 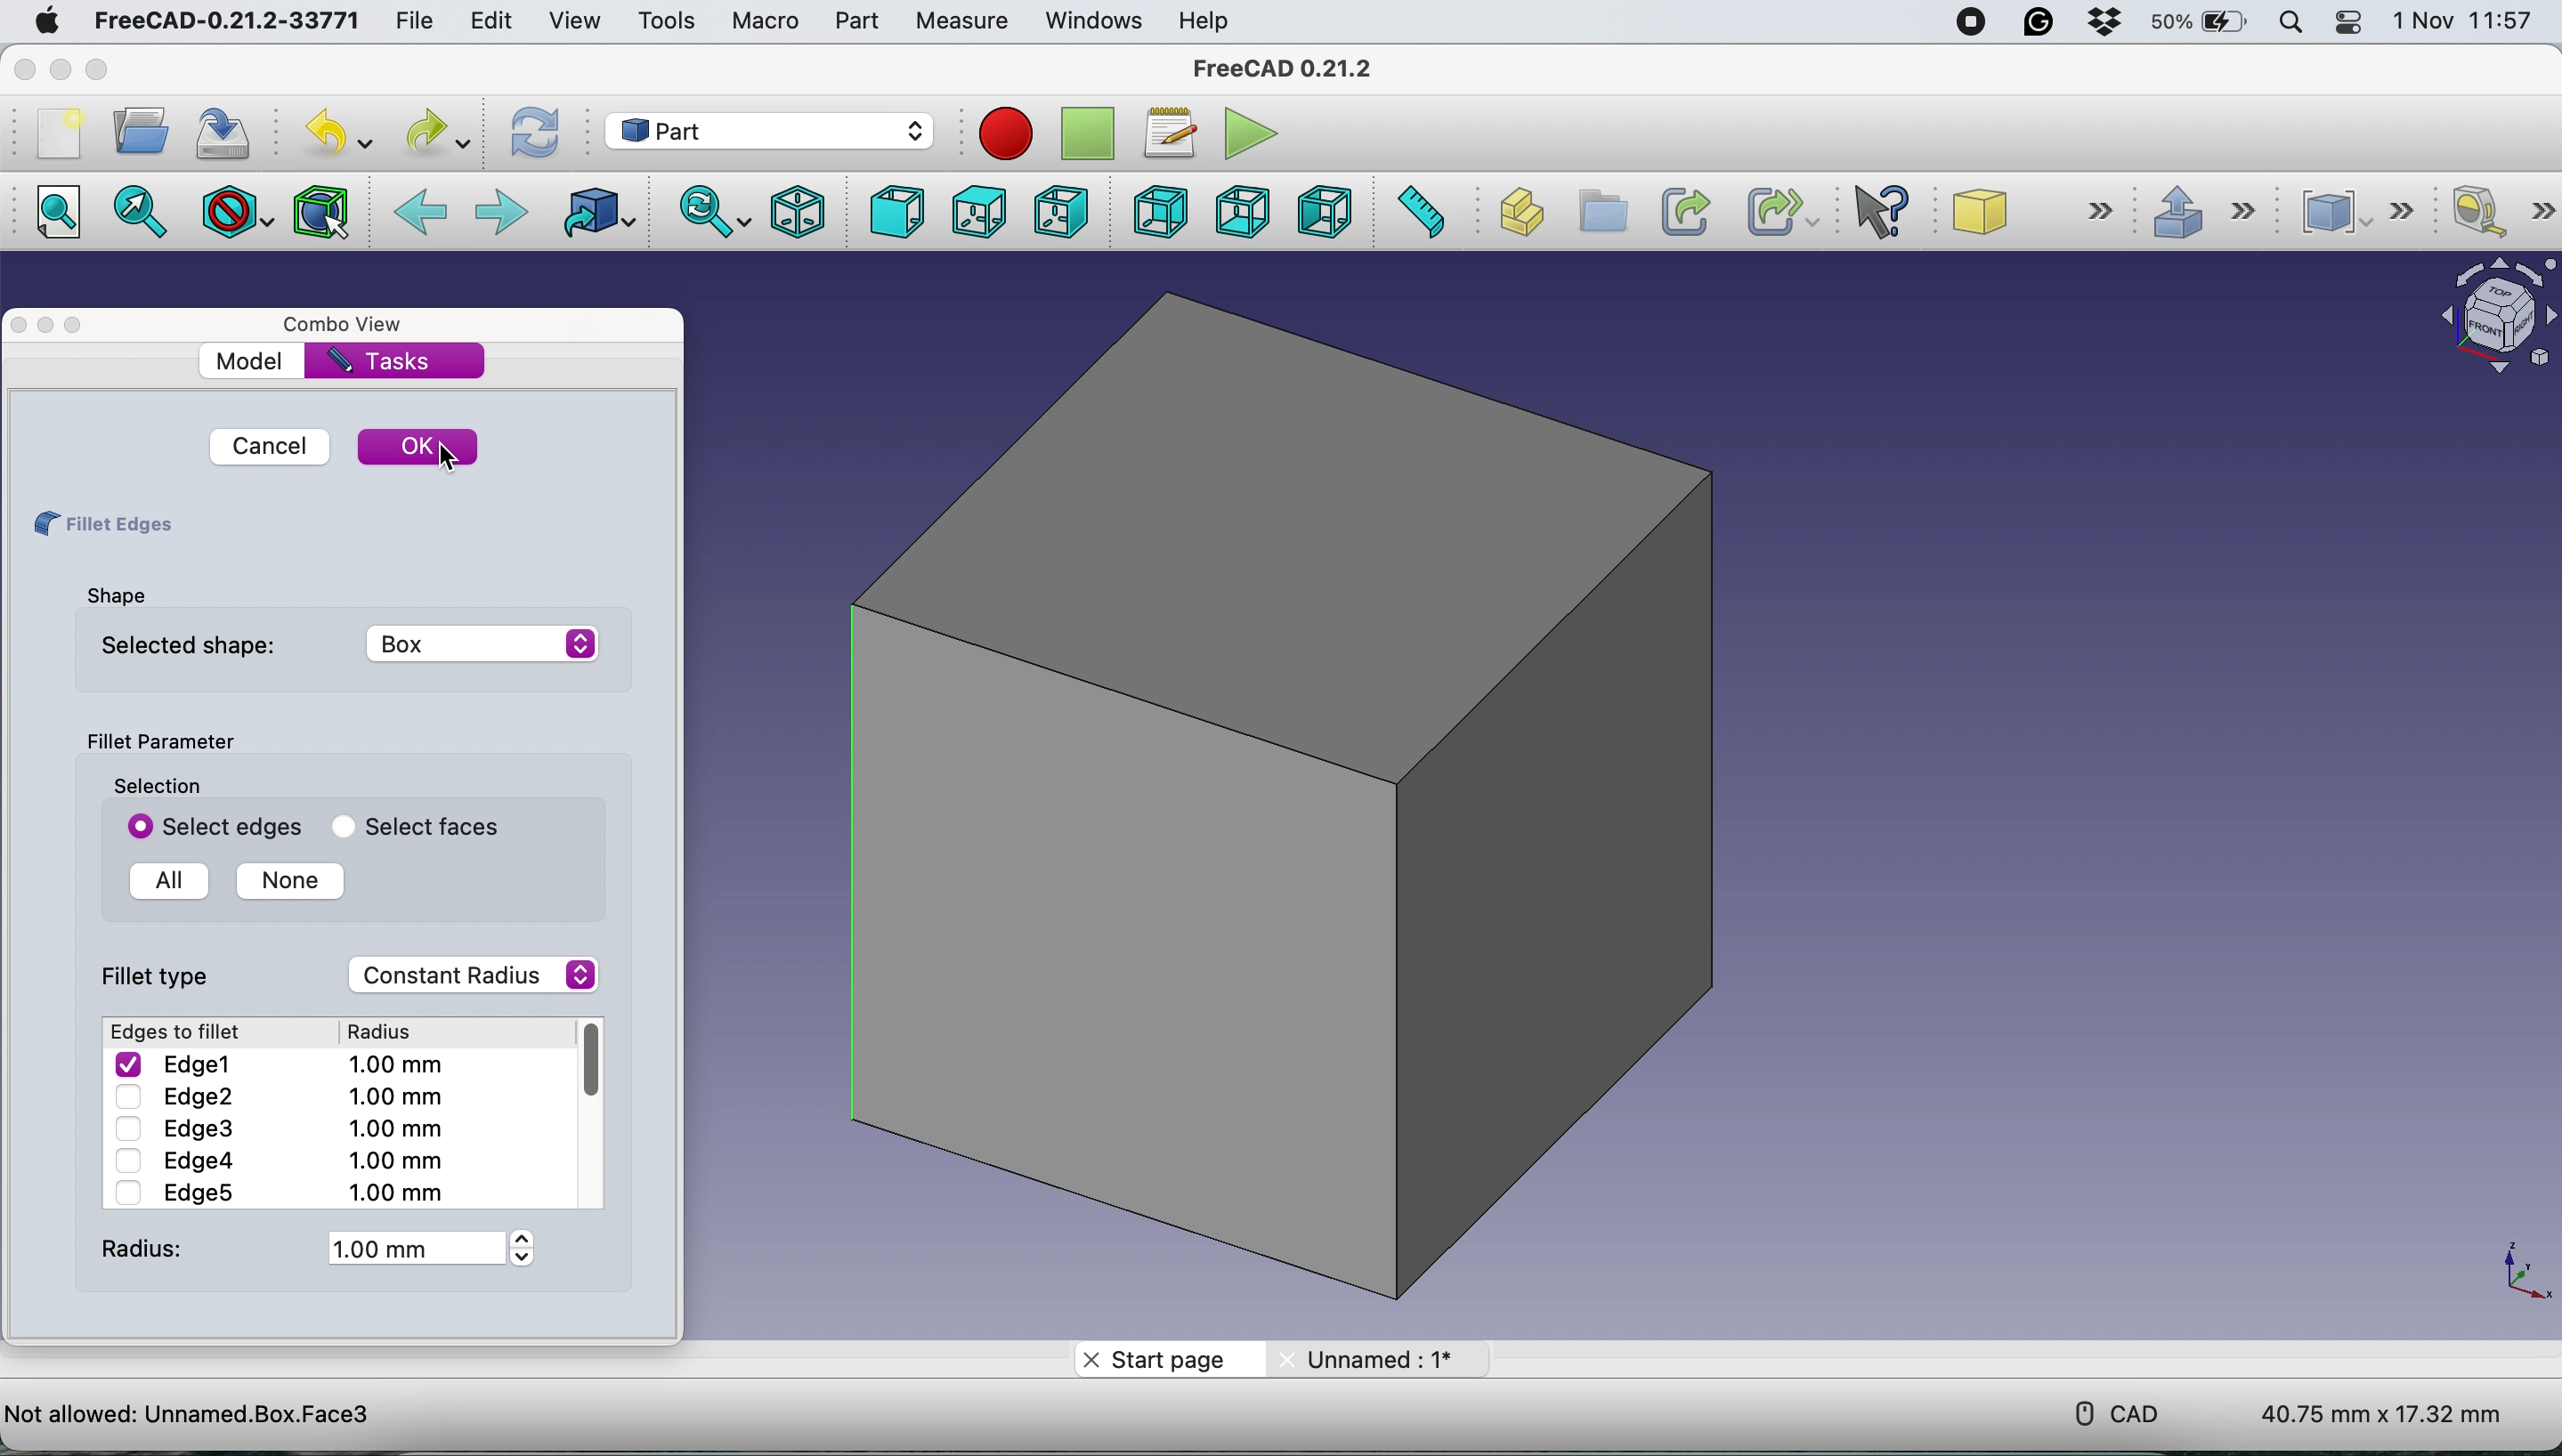 What do you see at coordinates (1783, 210) in the screenshot?
I see `make sub link` at bounding box center [1783, 210].